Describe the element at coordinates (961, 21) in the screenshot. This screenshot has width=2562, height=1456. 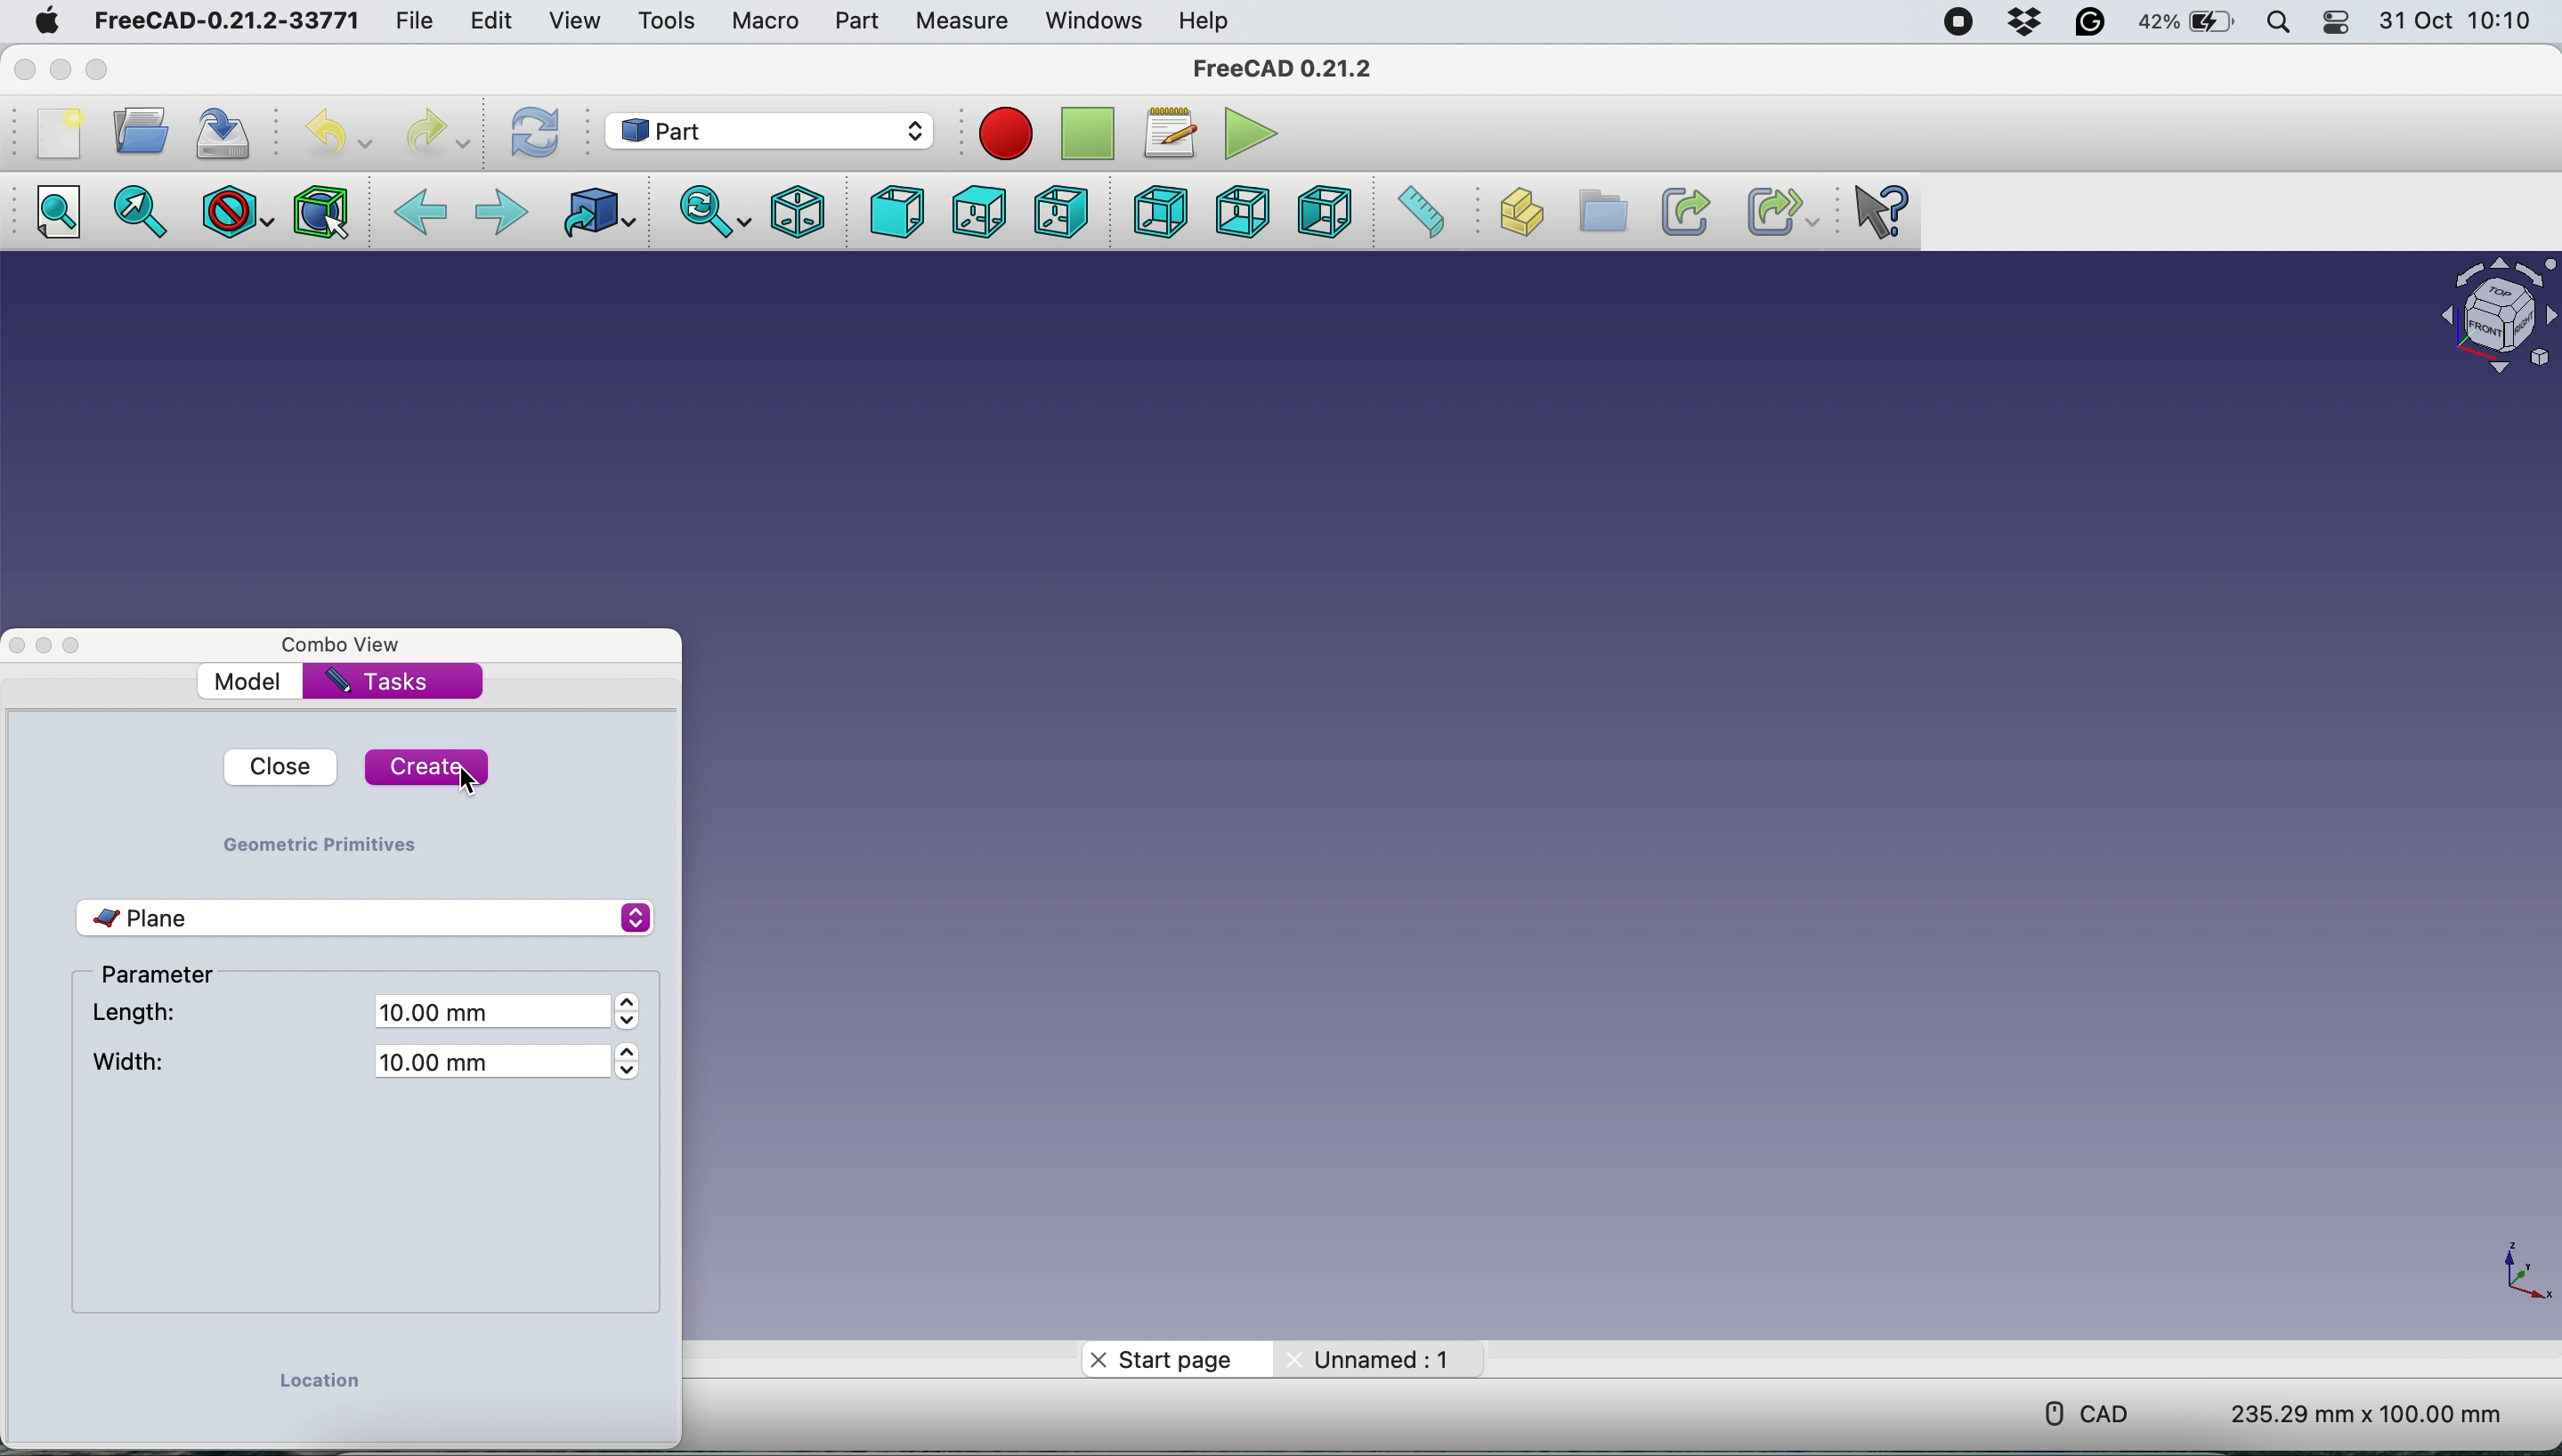
I see `Measure` at that location.